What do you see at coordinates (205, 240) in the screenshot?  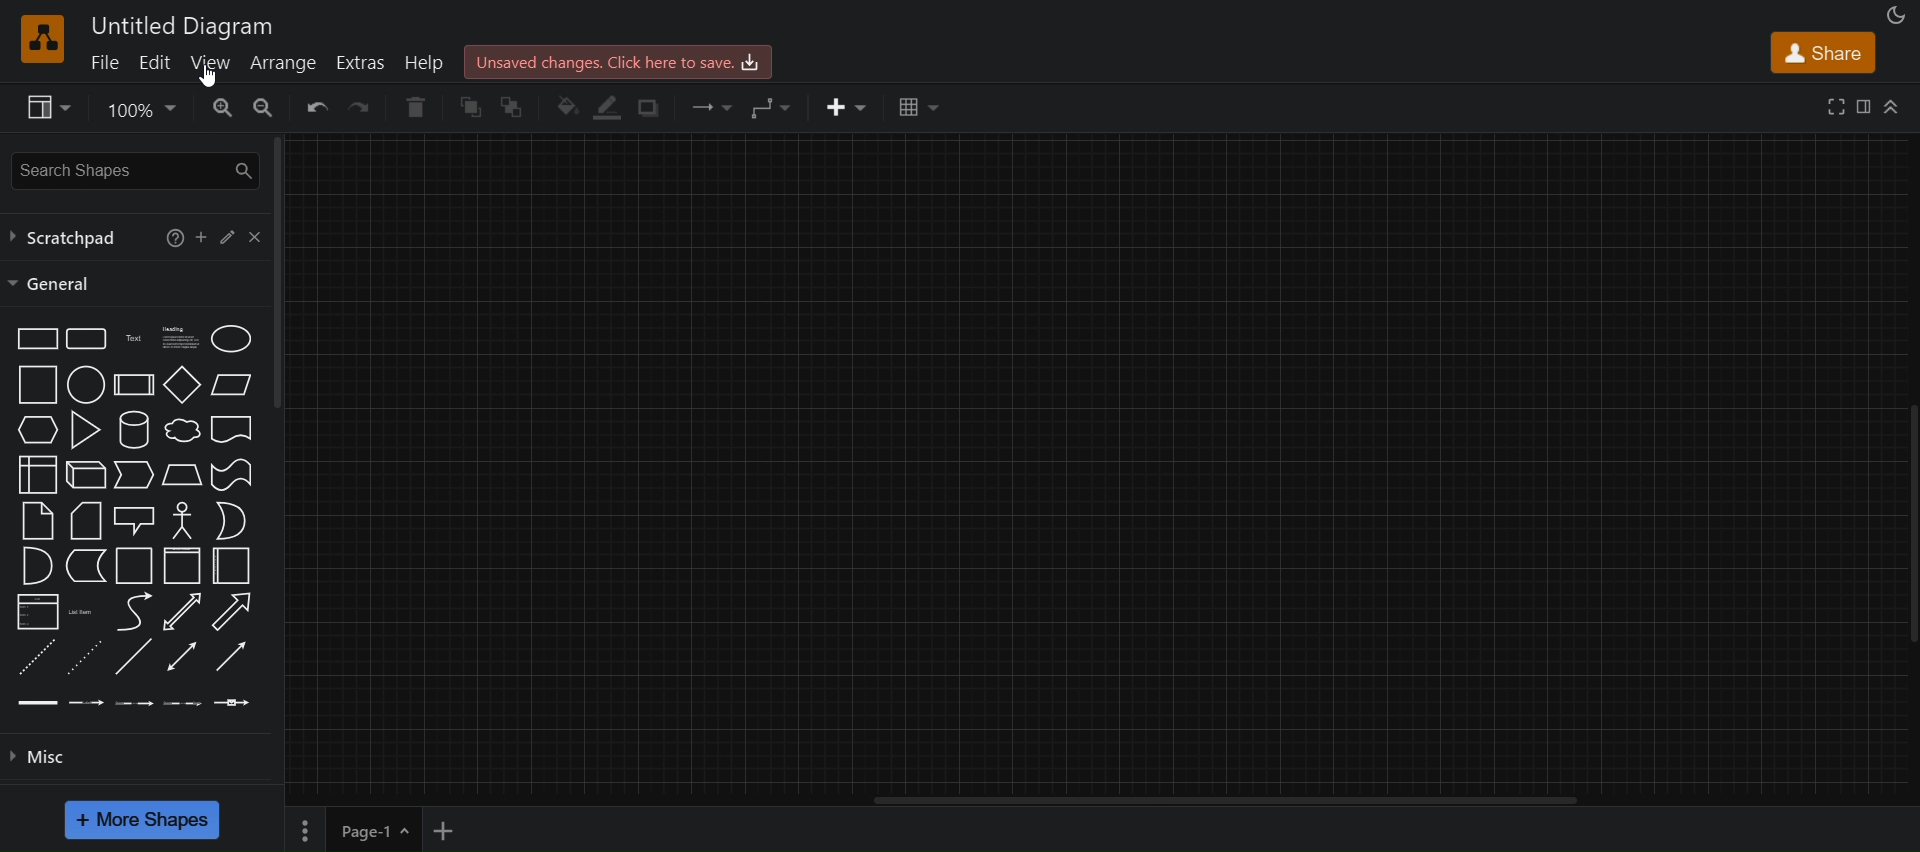 I see `add` at bounding box center [205, 240].